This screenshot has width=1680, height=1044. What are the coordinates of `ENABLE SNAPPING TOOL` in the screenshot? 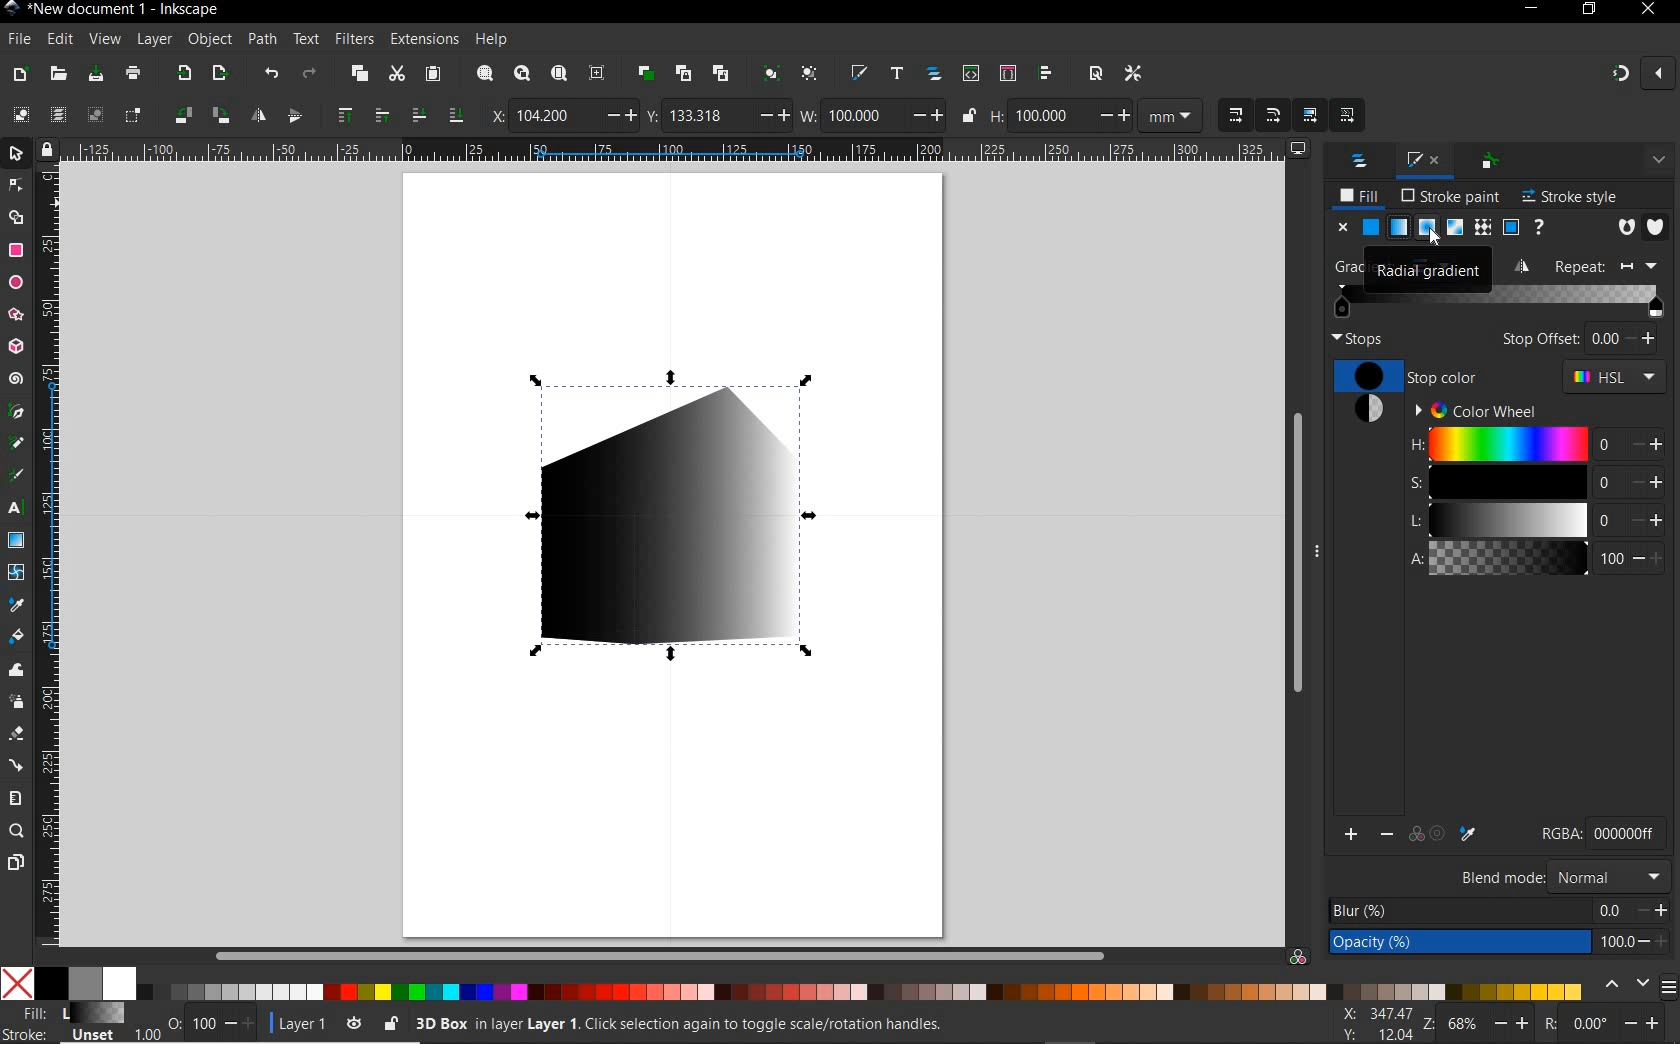 It's located at (1616, 73).